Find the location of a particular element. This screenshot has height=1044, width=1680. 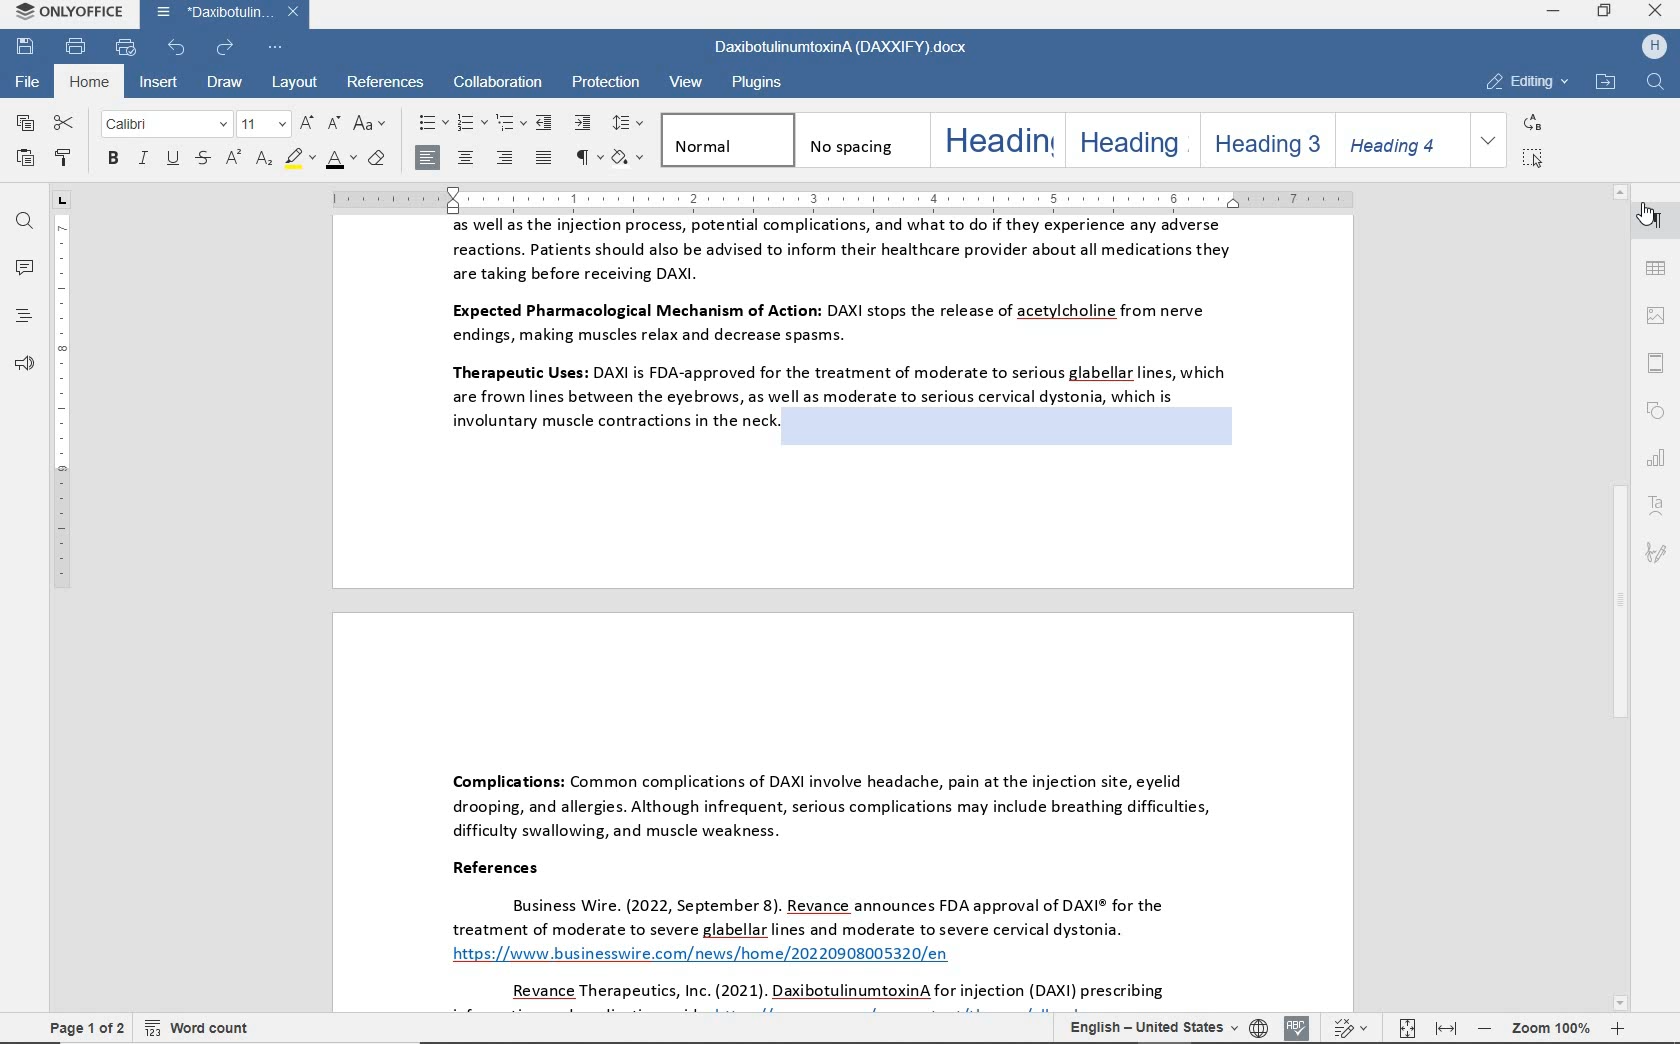

save is located at coordinates (26, 45).